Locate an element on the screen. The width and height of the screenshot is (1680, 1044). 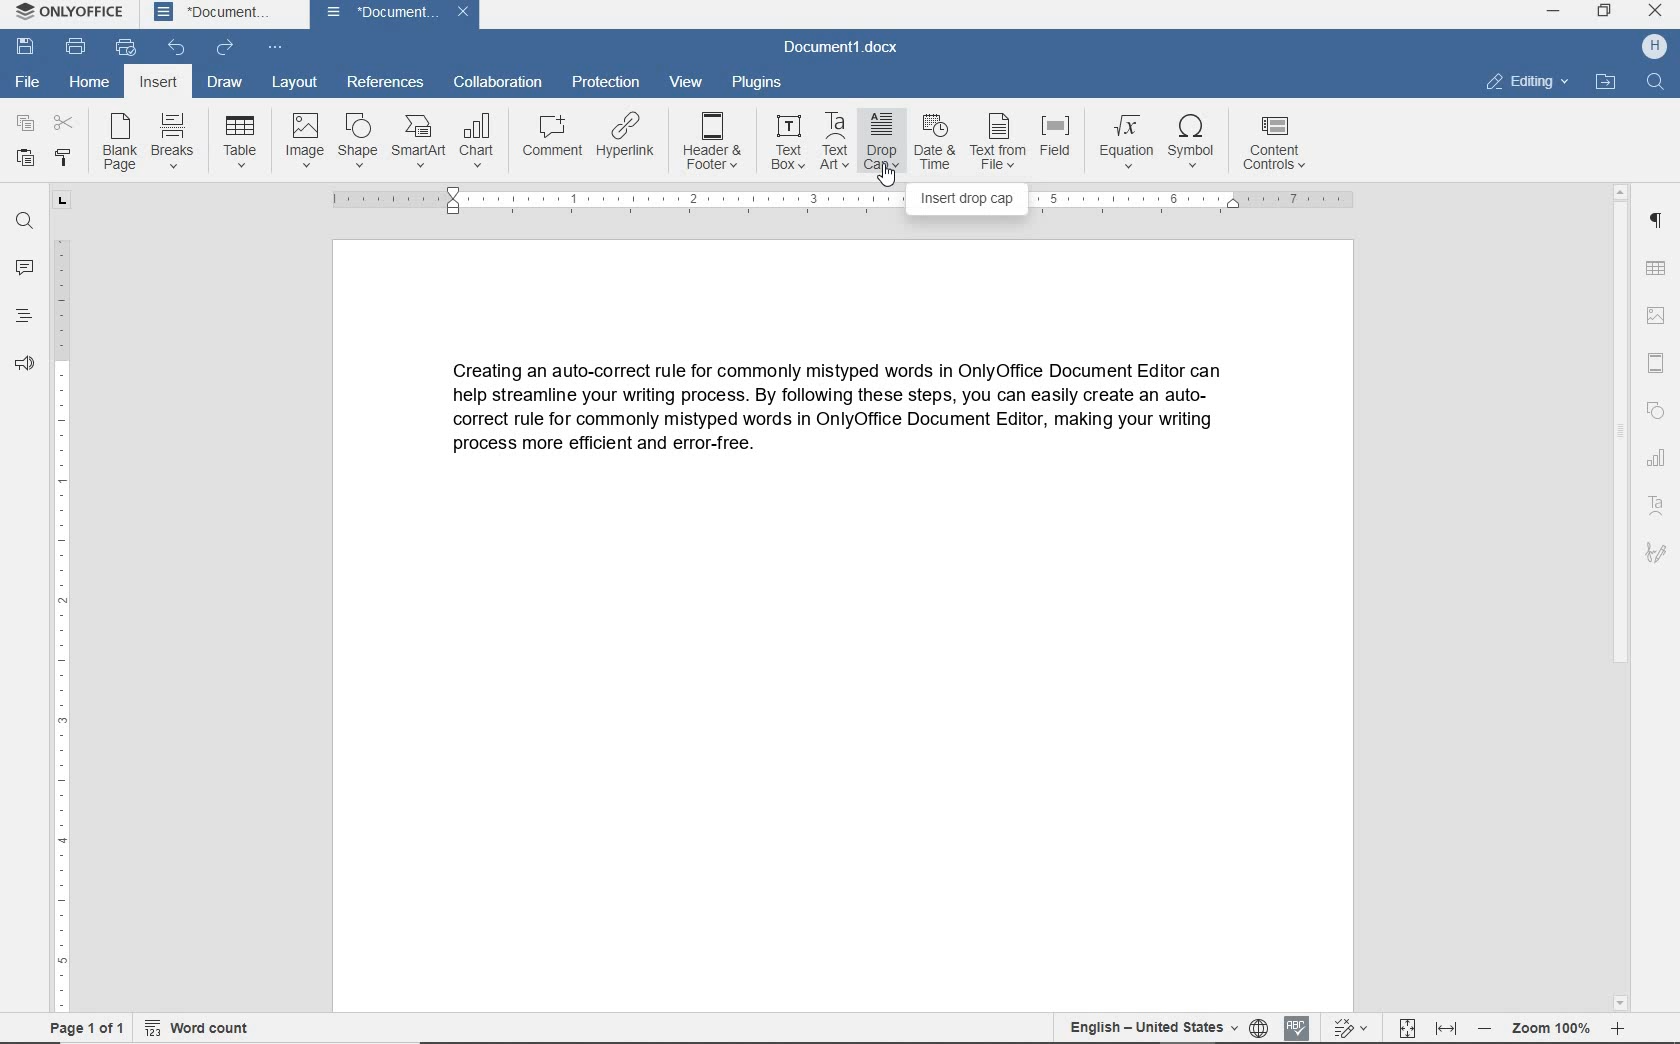
Cursor is located at coordinates (886, 180).